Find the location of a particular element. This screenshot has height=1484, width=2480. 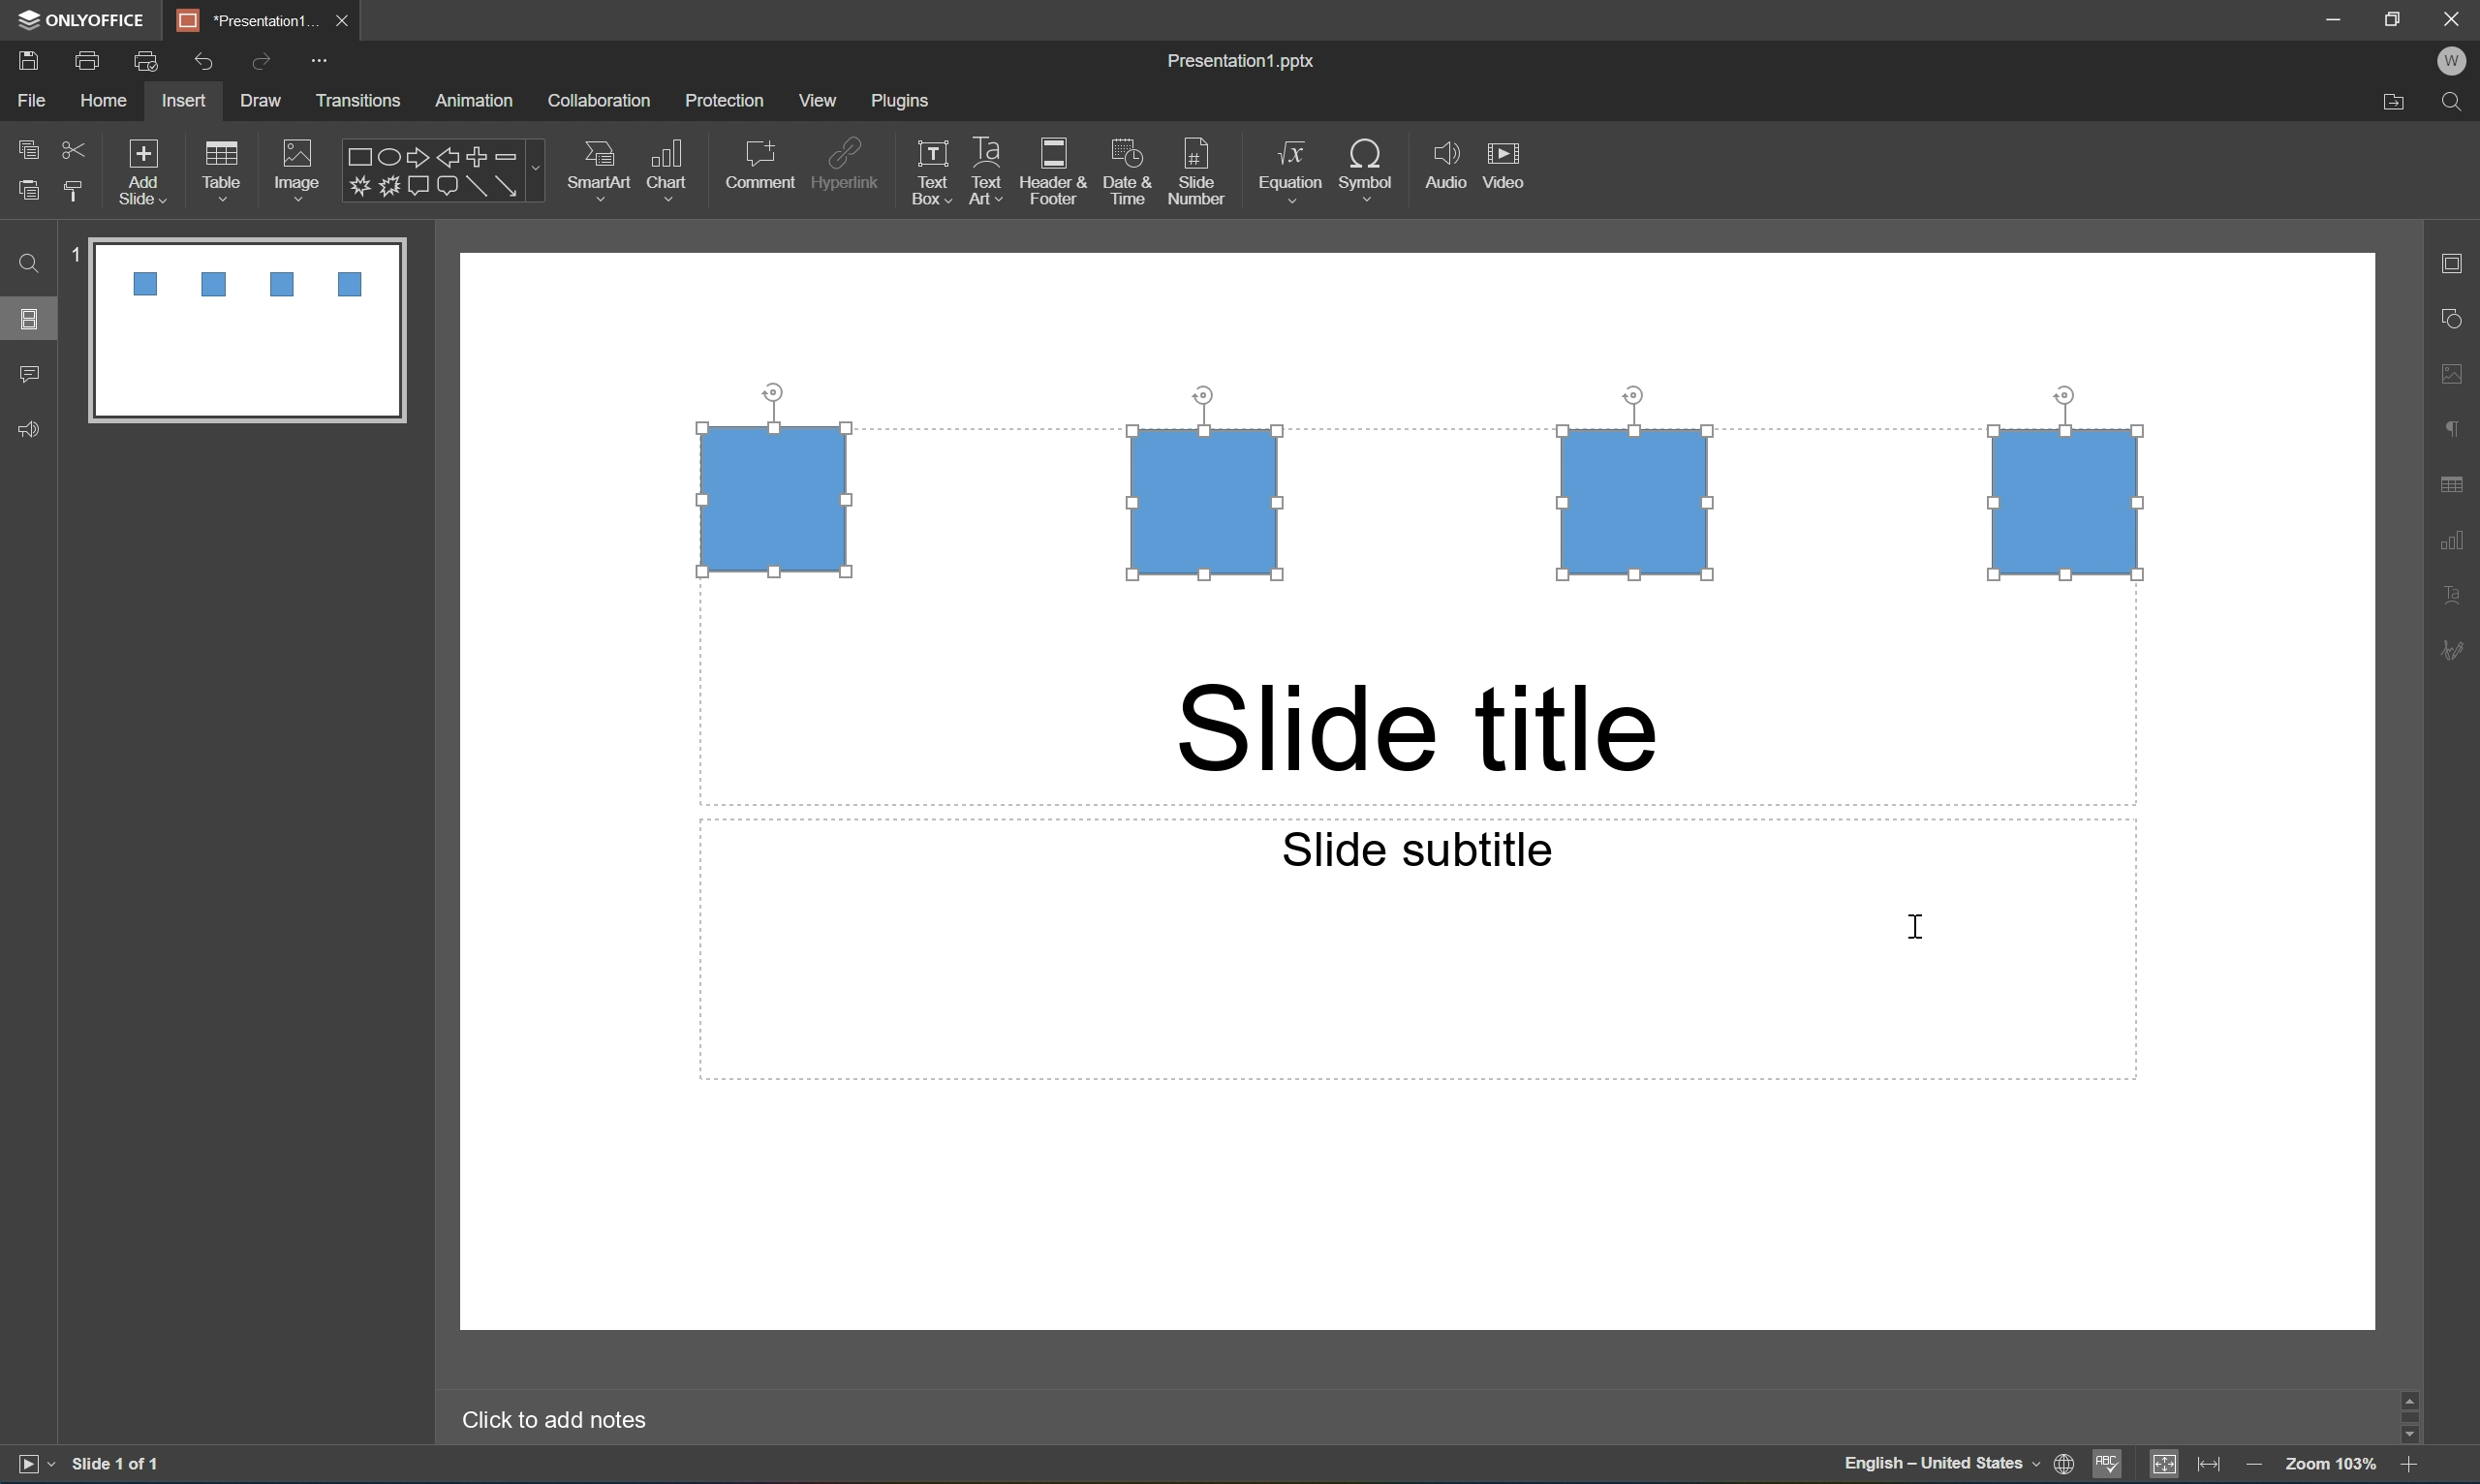

date & time is located at coordinates (1132, 175).